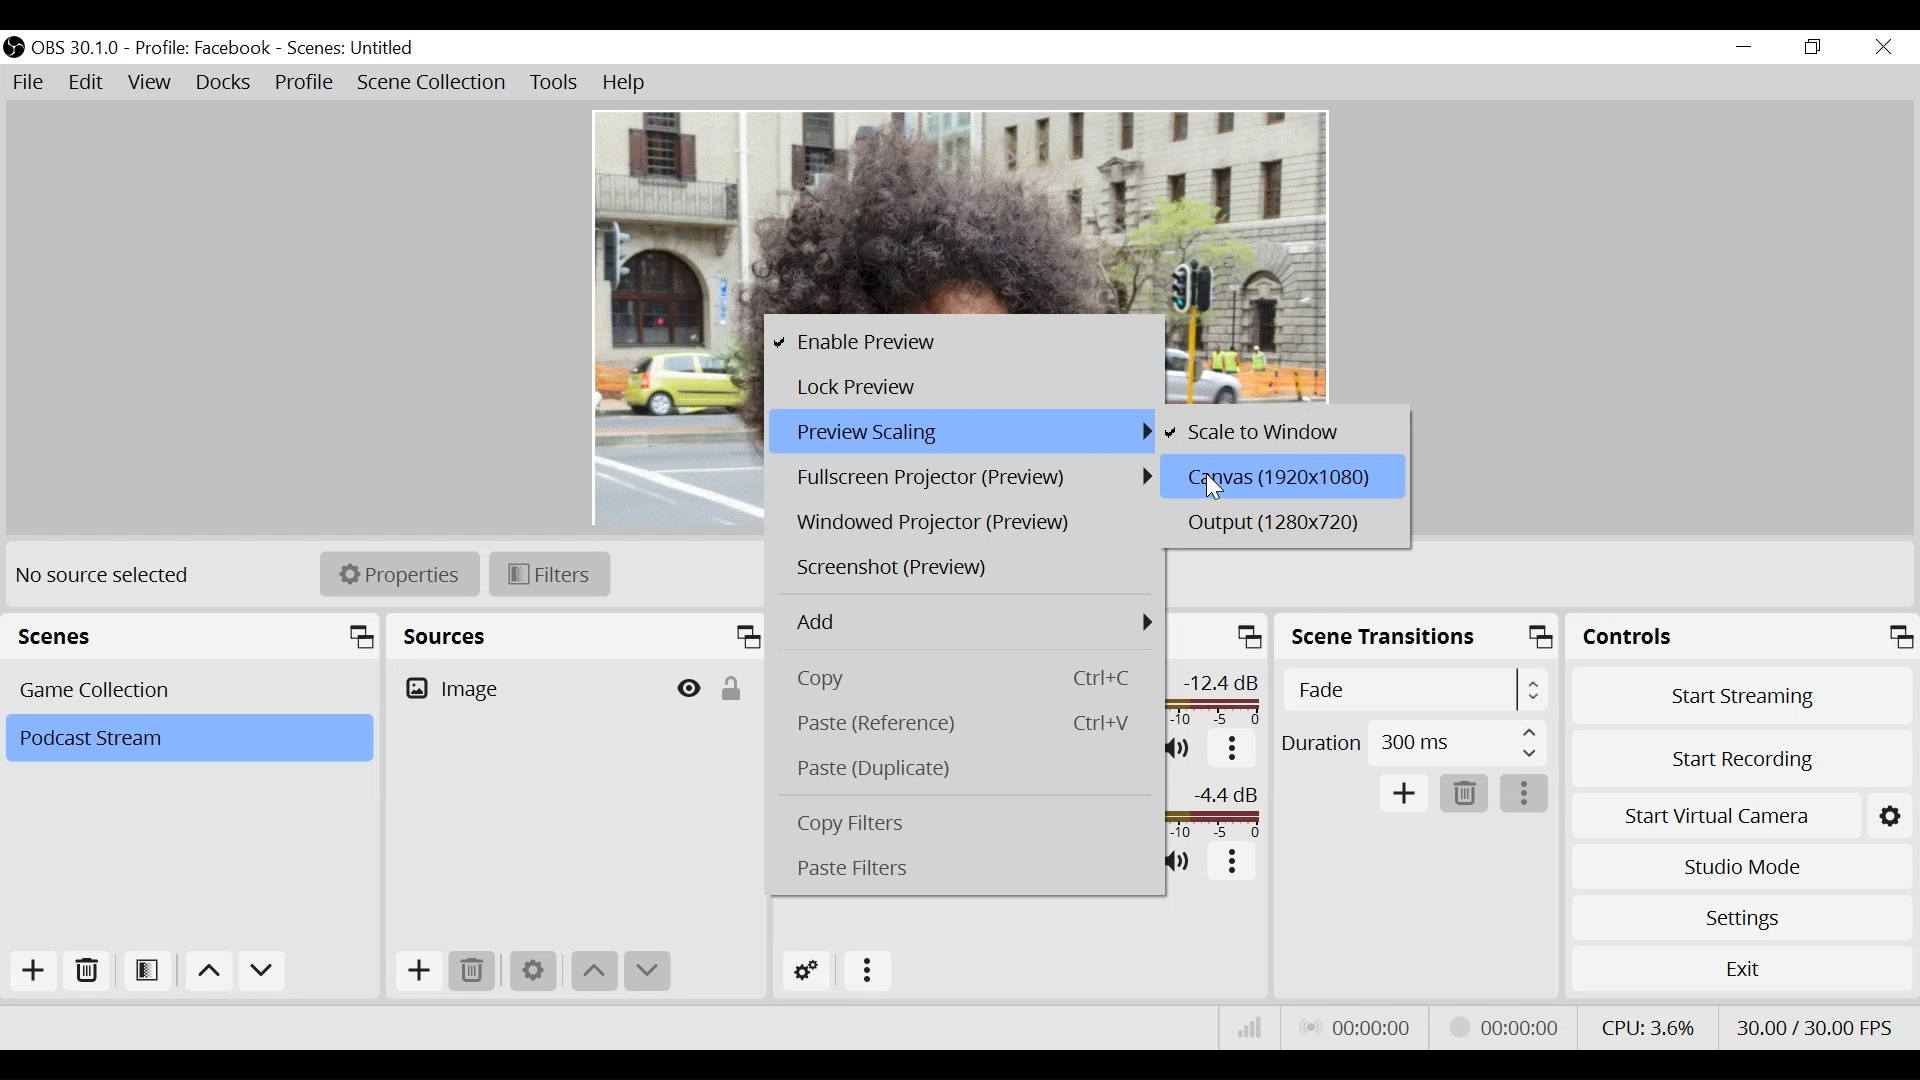  Describe the element at coordinates (31, 84) in the screenshot. I see `File` at that location.